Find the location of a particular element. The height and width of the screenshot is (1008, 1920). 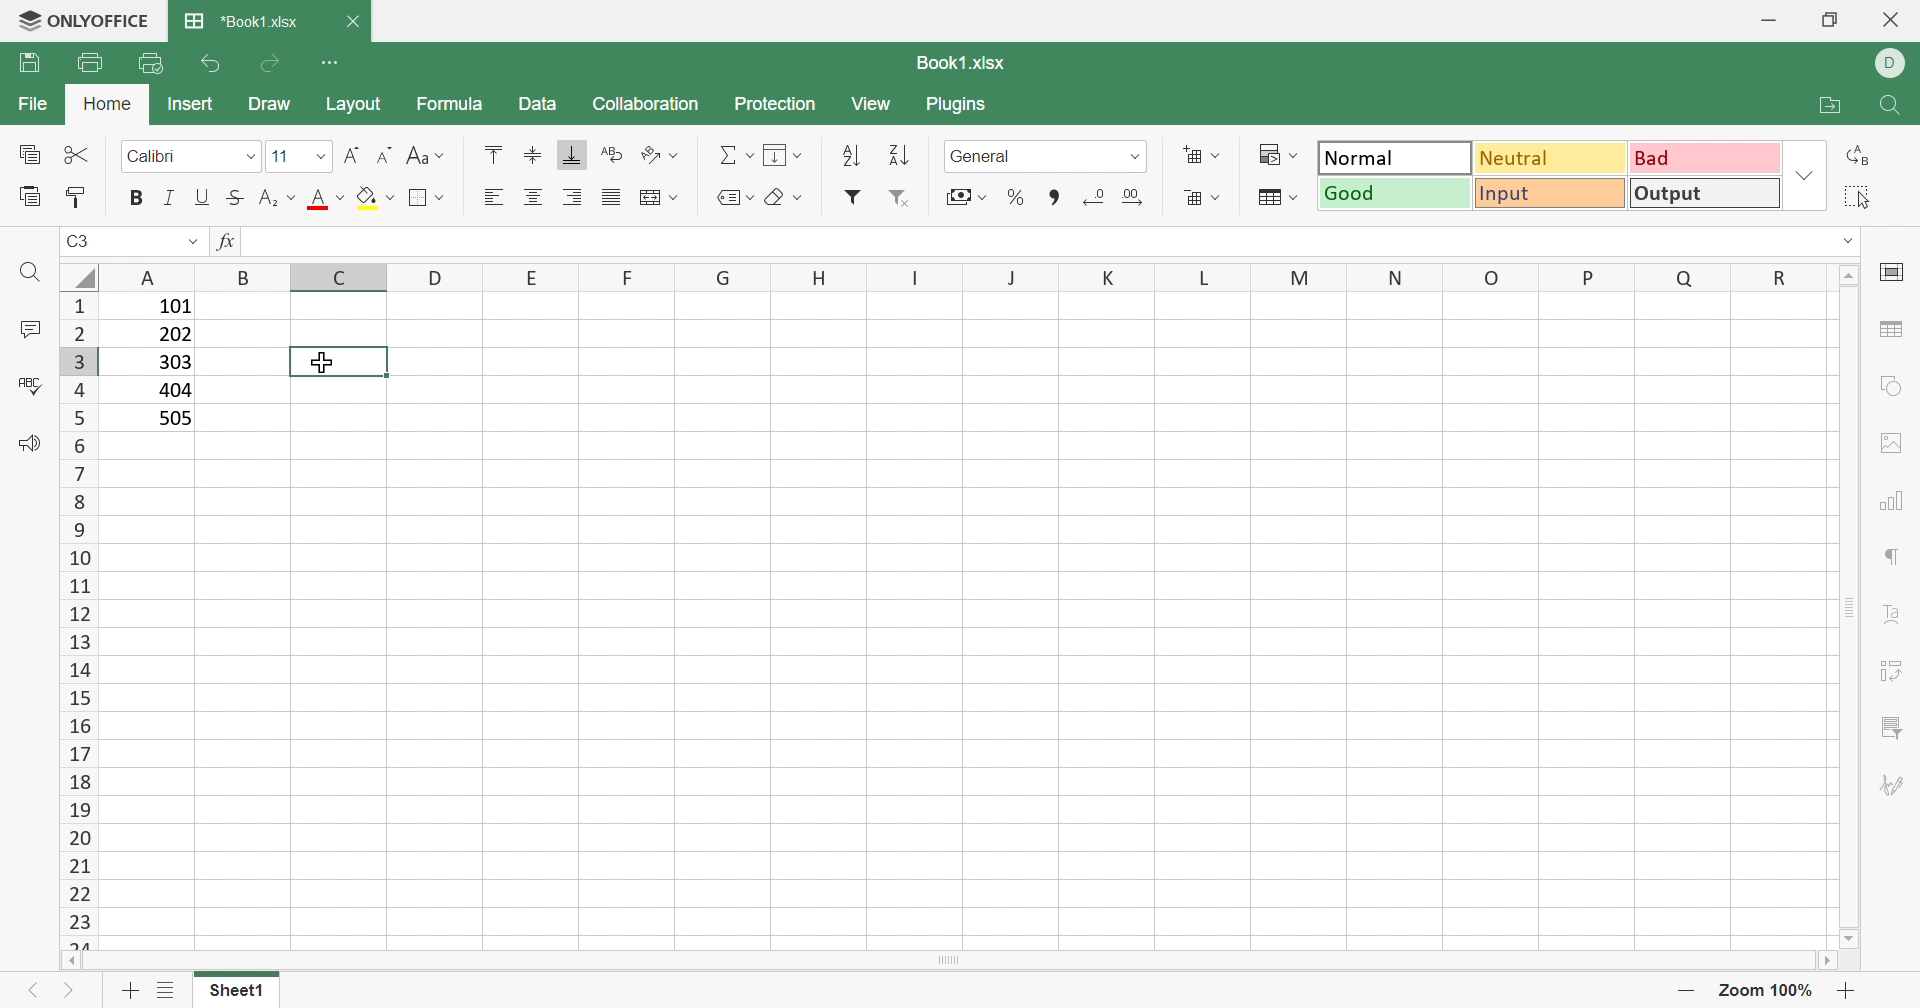

Add sheet is located at coordinates (130, 991).